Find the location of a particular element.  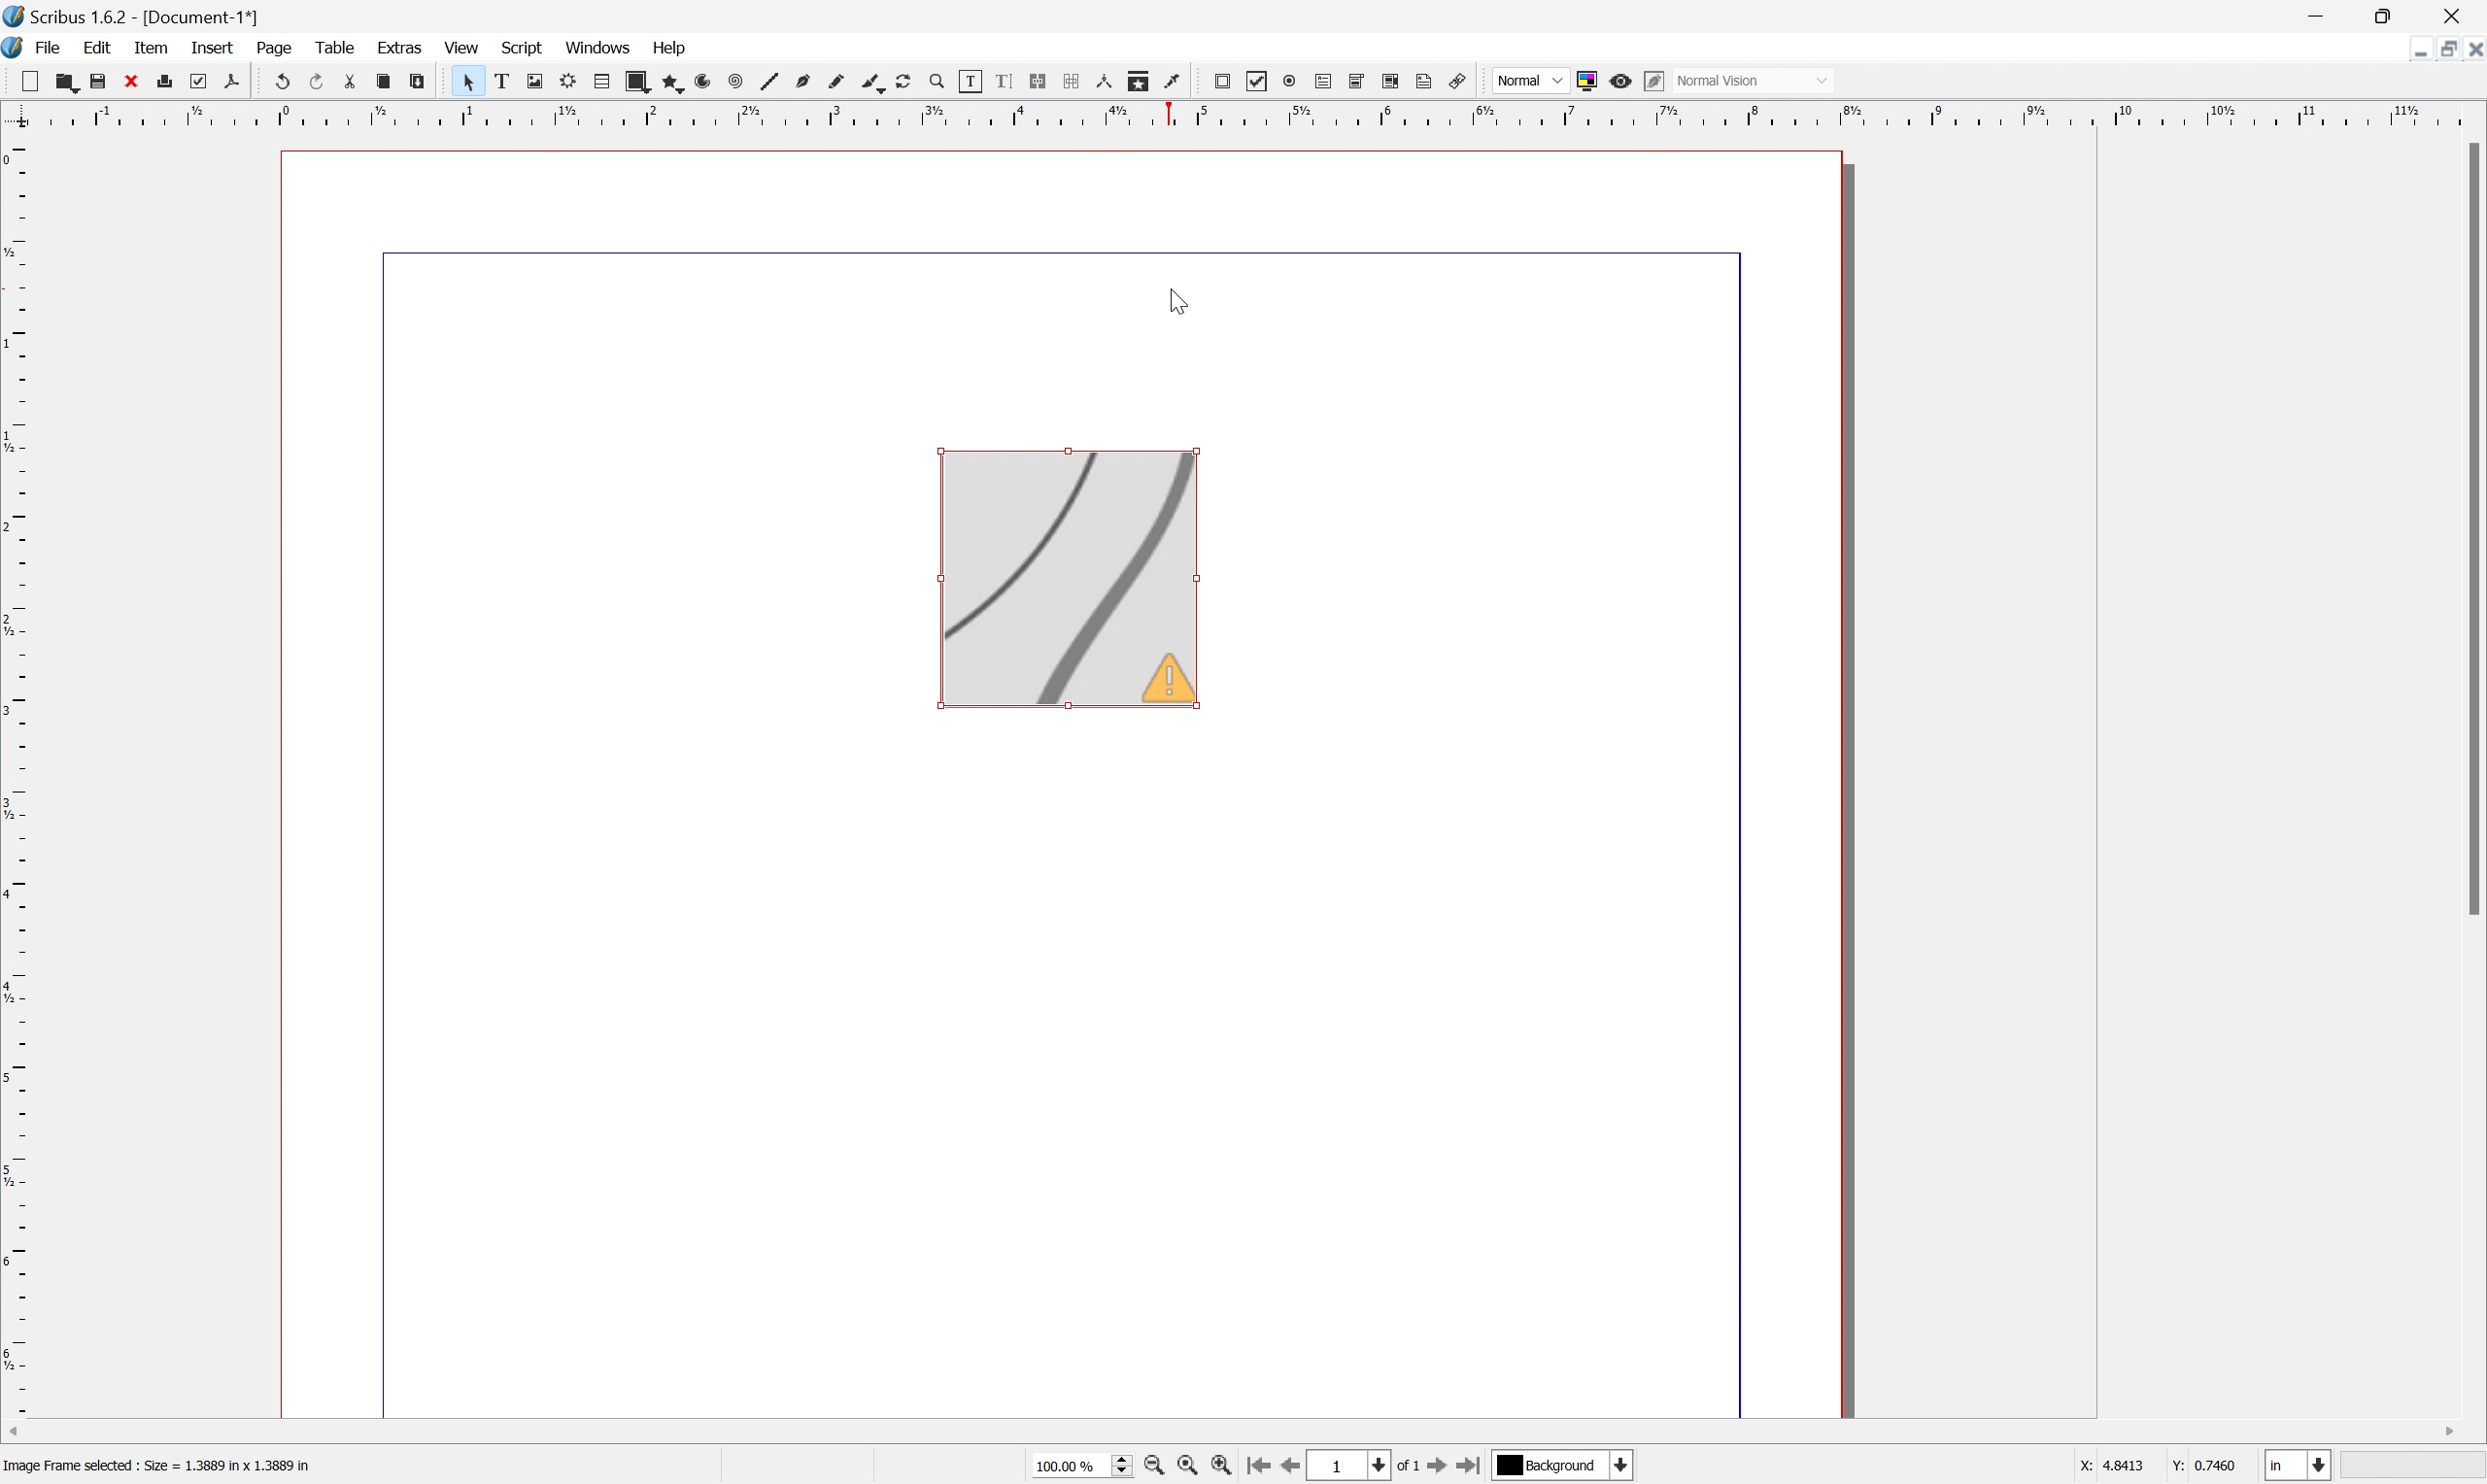

Normal Vision is located at coordinates (1757, 78).